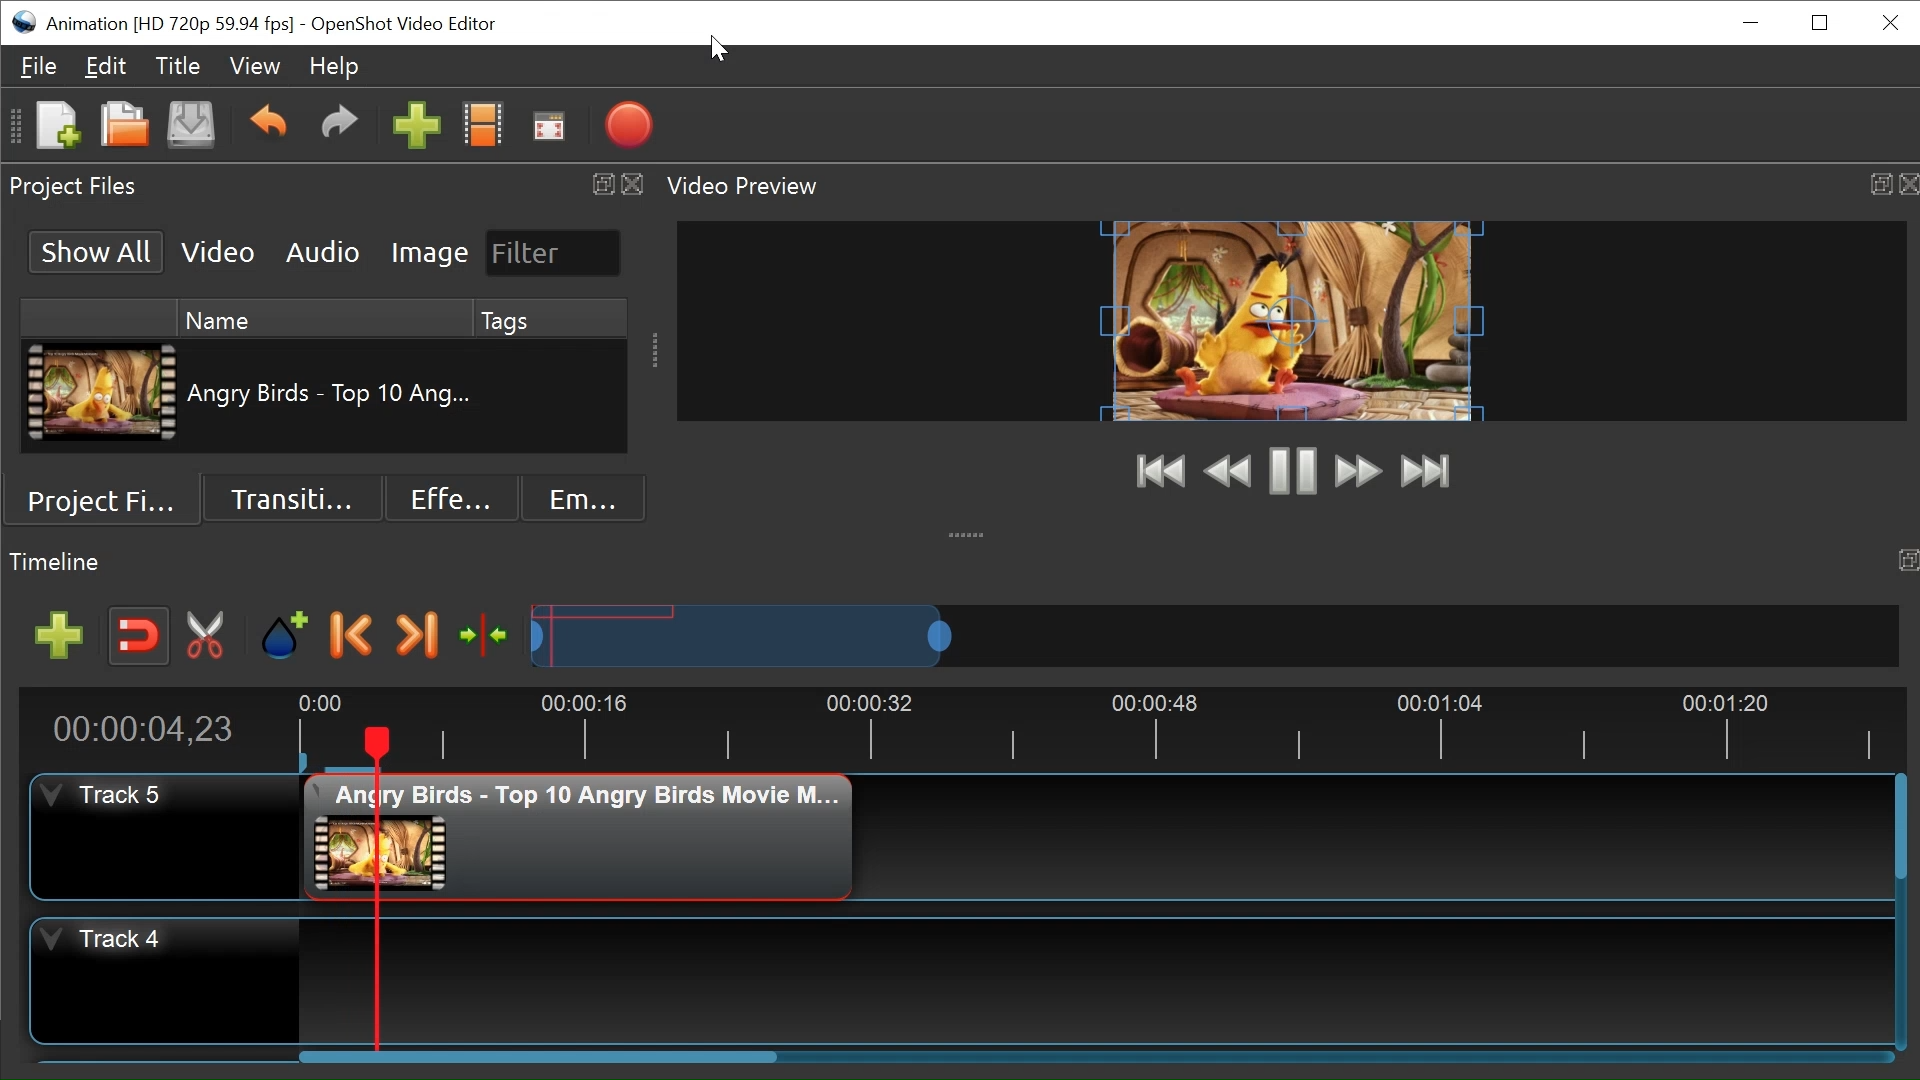  I want to click on Restore, so click(1823, 22).